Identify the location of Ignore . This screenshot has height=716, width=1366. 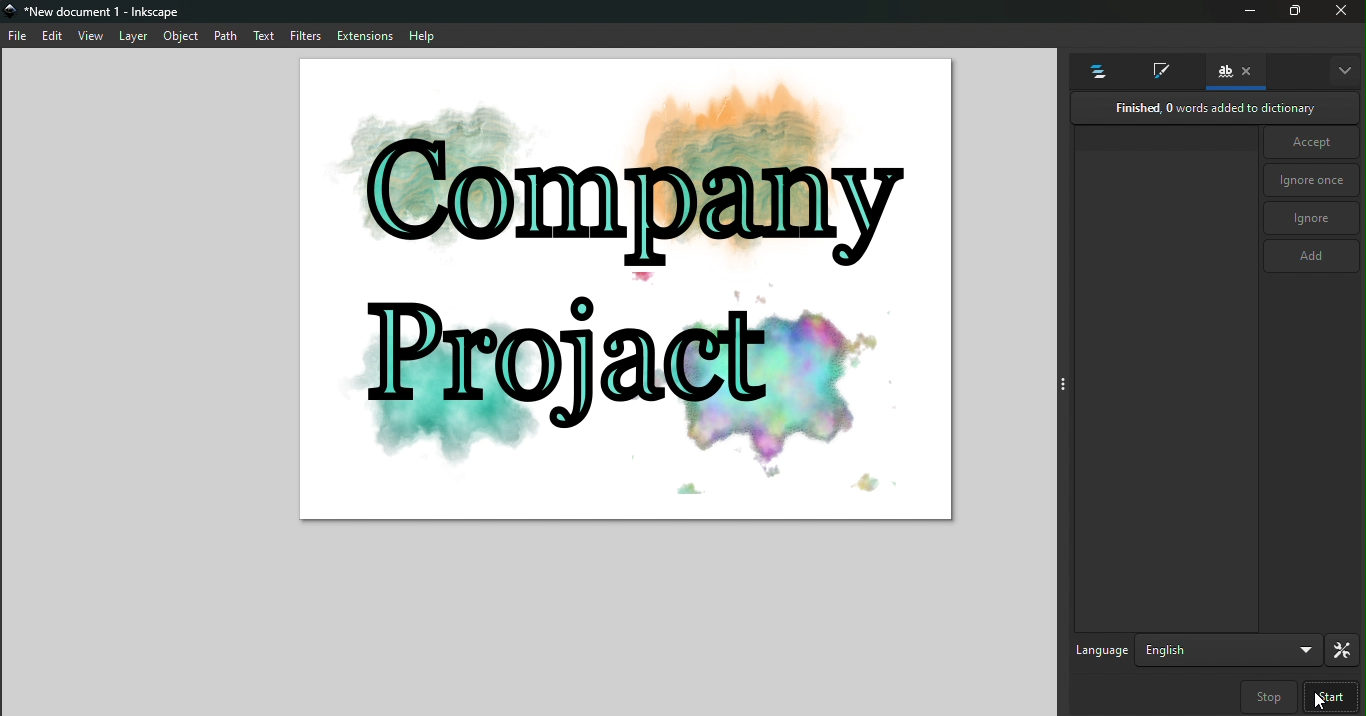
(1310, 217).